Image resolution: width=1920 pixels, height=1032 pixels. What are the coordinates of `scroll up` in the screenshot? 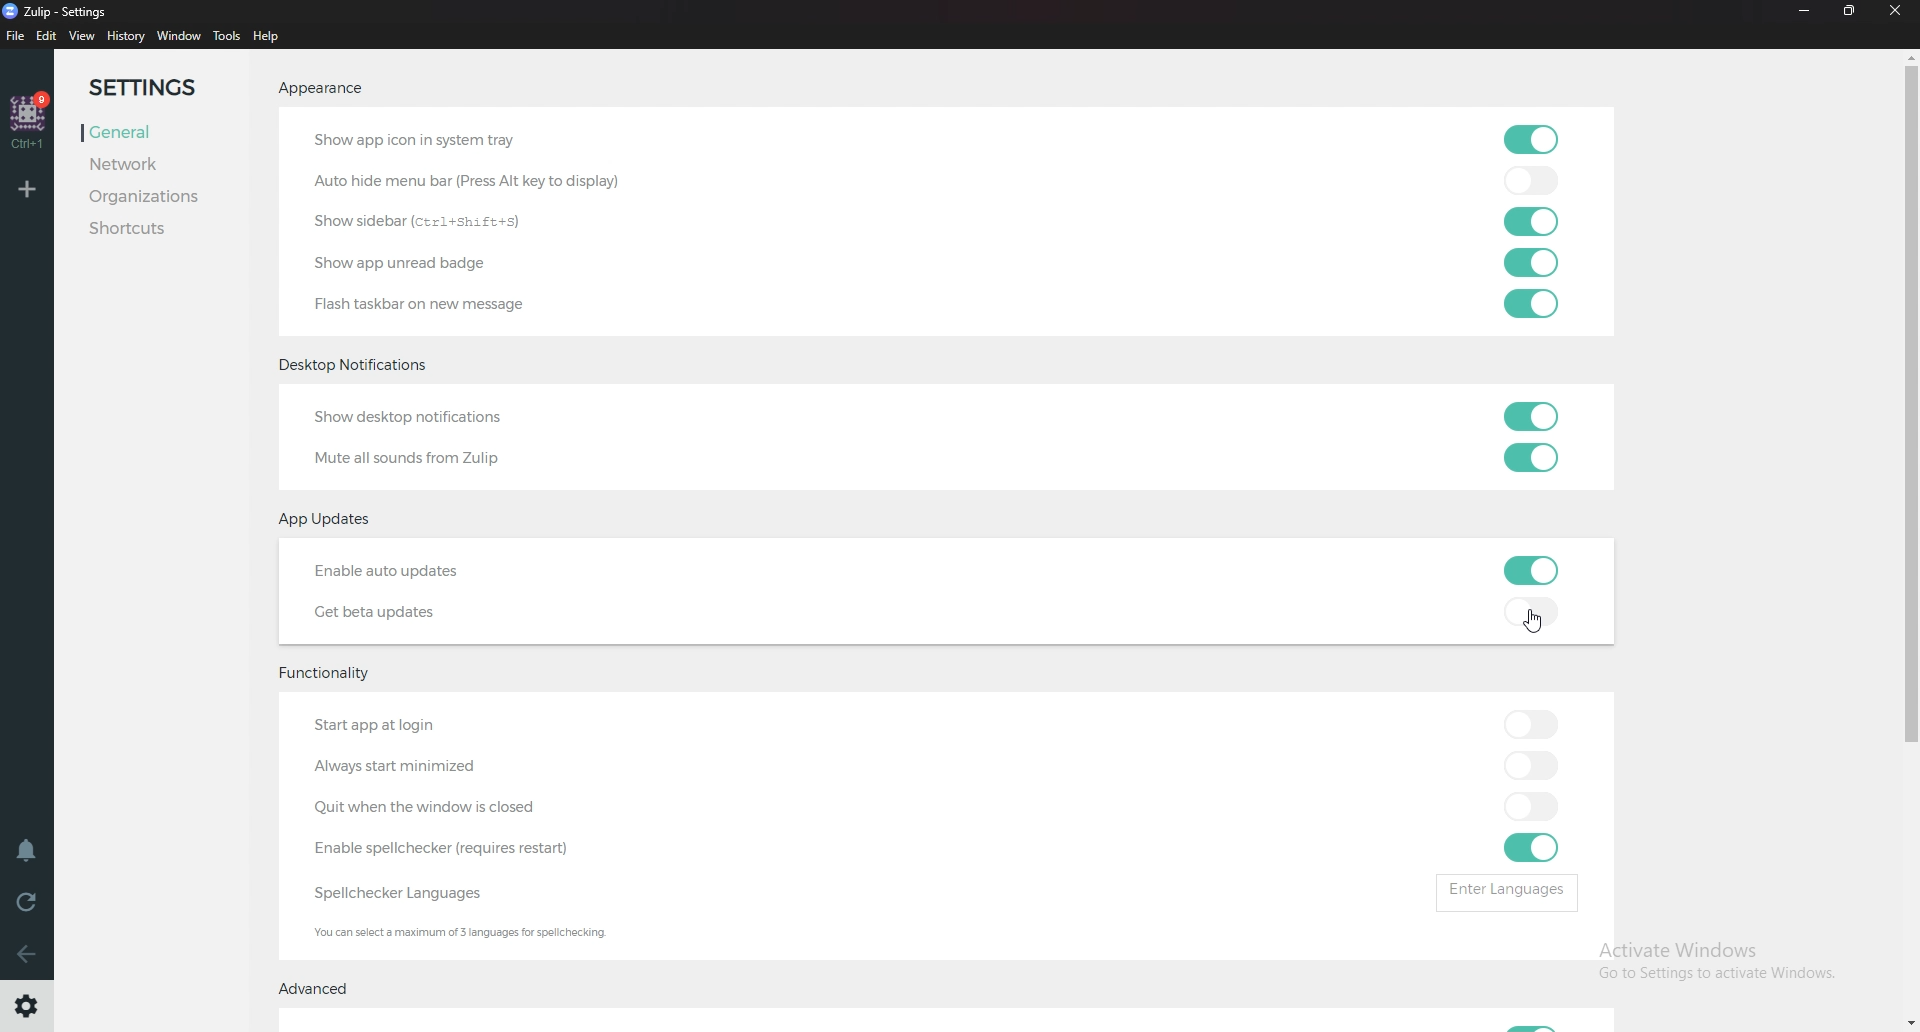 It's located at (1908, 56).